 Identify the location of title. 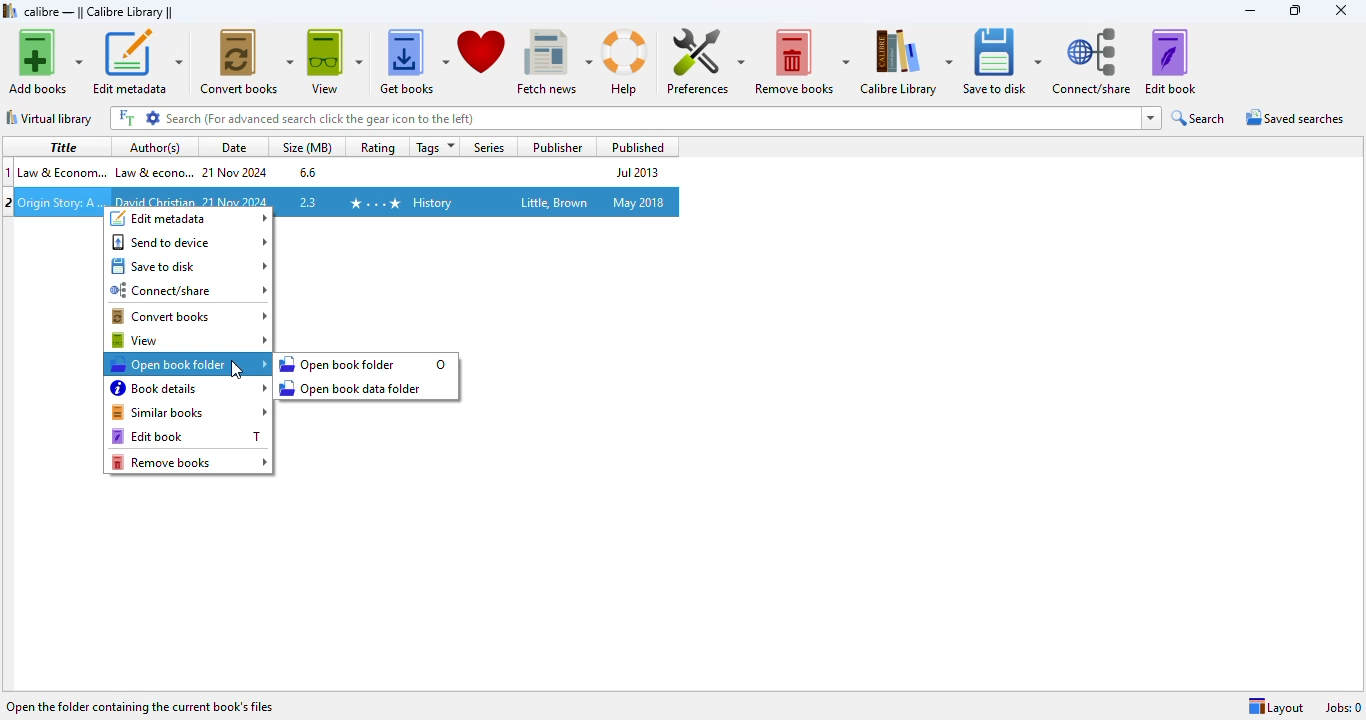
(60, 146).